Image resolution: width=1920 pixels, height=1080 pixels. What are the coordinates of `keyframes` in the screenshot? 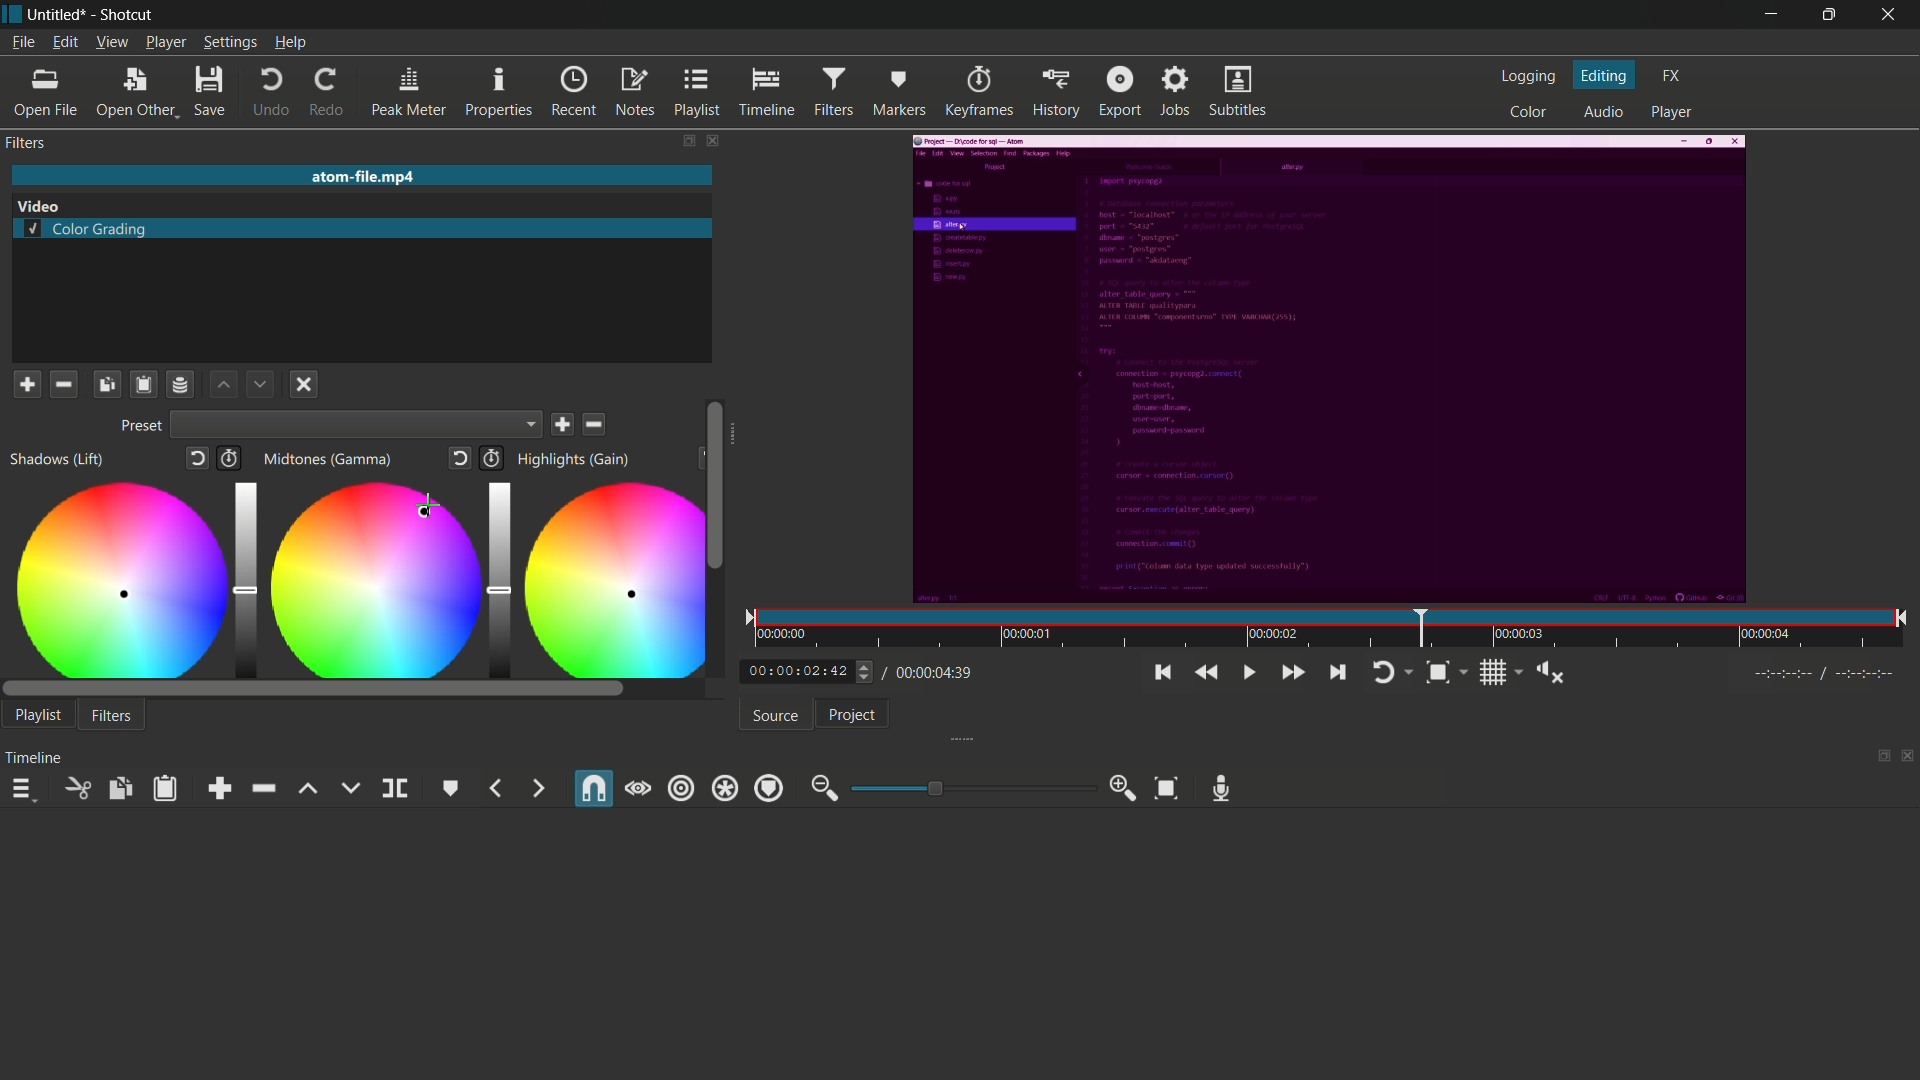 It's located at (978, 92).